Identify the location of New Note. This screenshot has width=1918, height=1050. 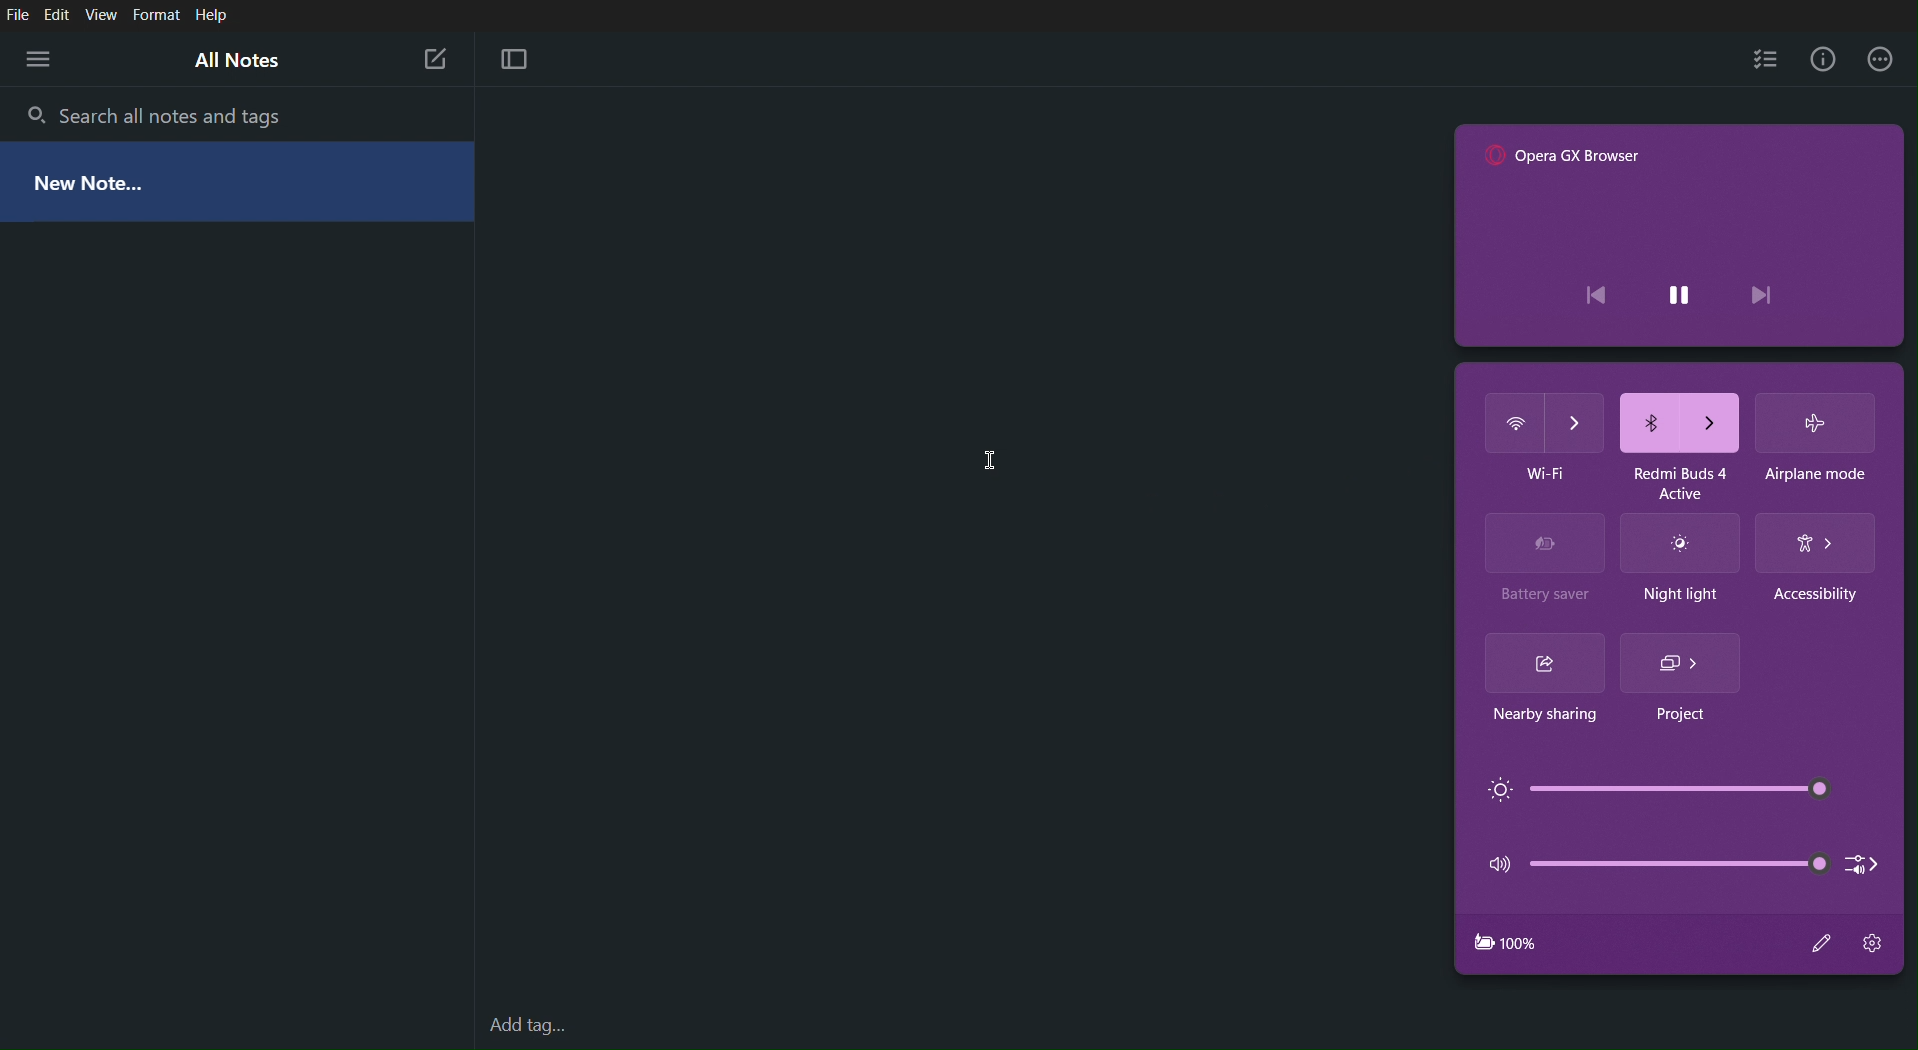
(95, 179).